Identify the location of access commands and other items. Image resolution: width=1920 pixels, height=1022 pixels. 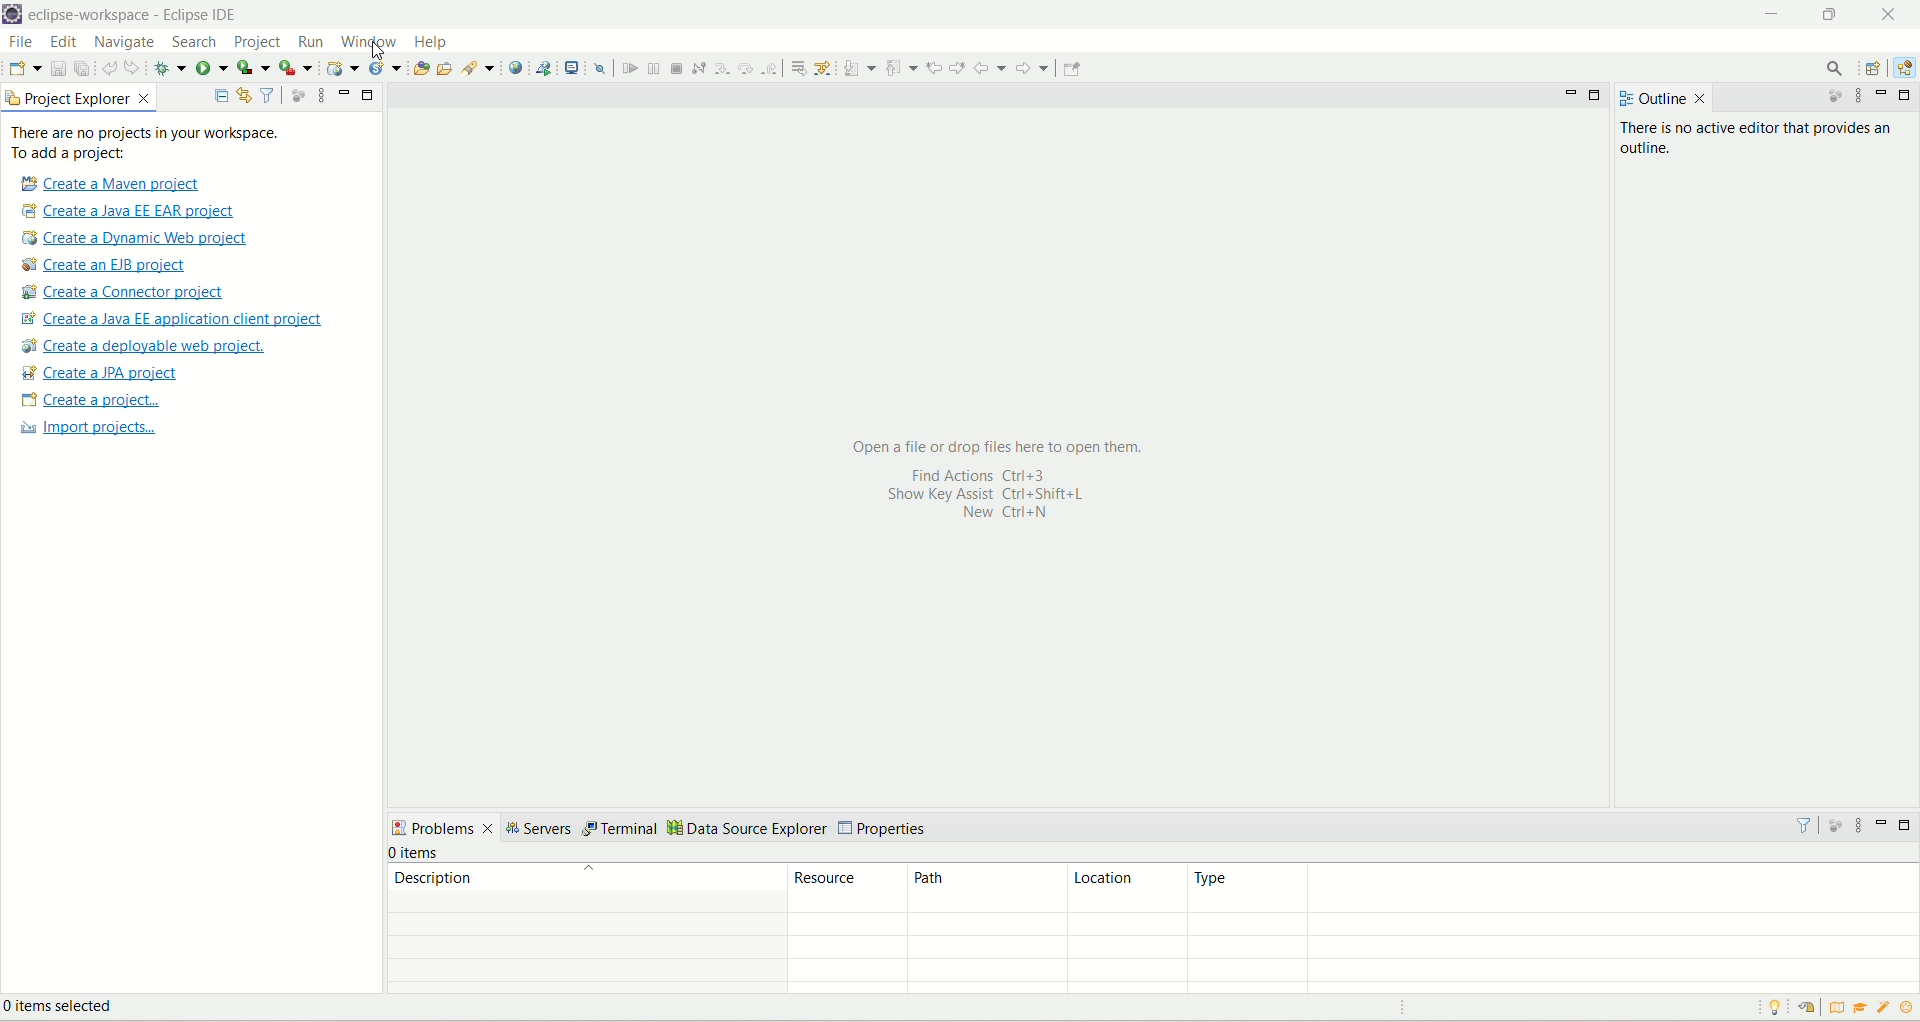
(1833, 69).